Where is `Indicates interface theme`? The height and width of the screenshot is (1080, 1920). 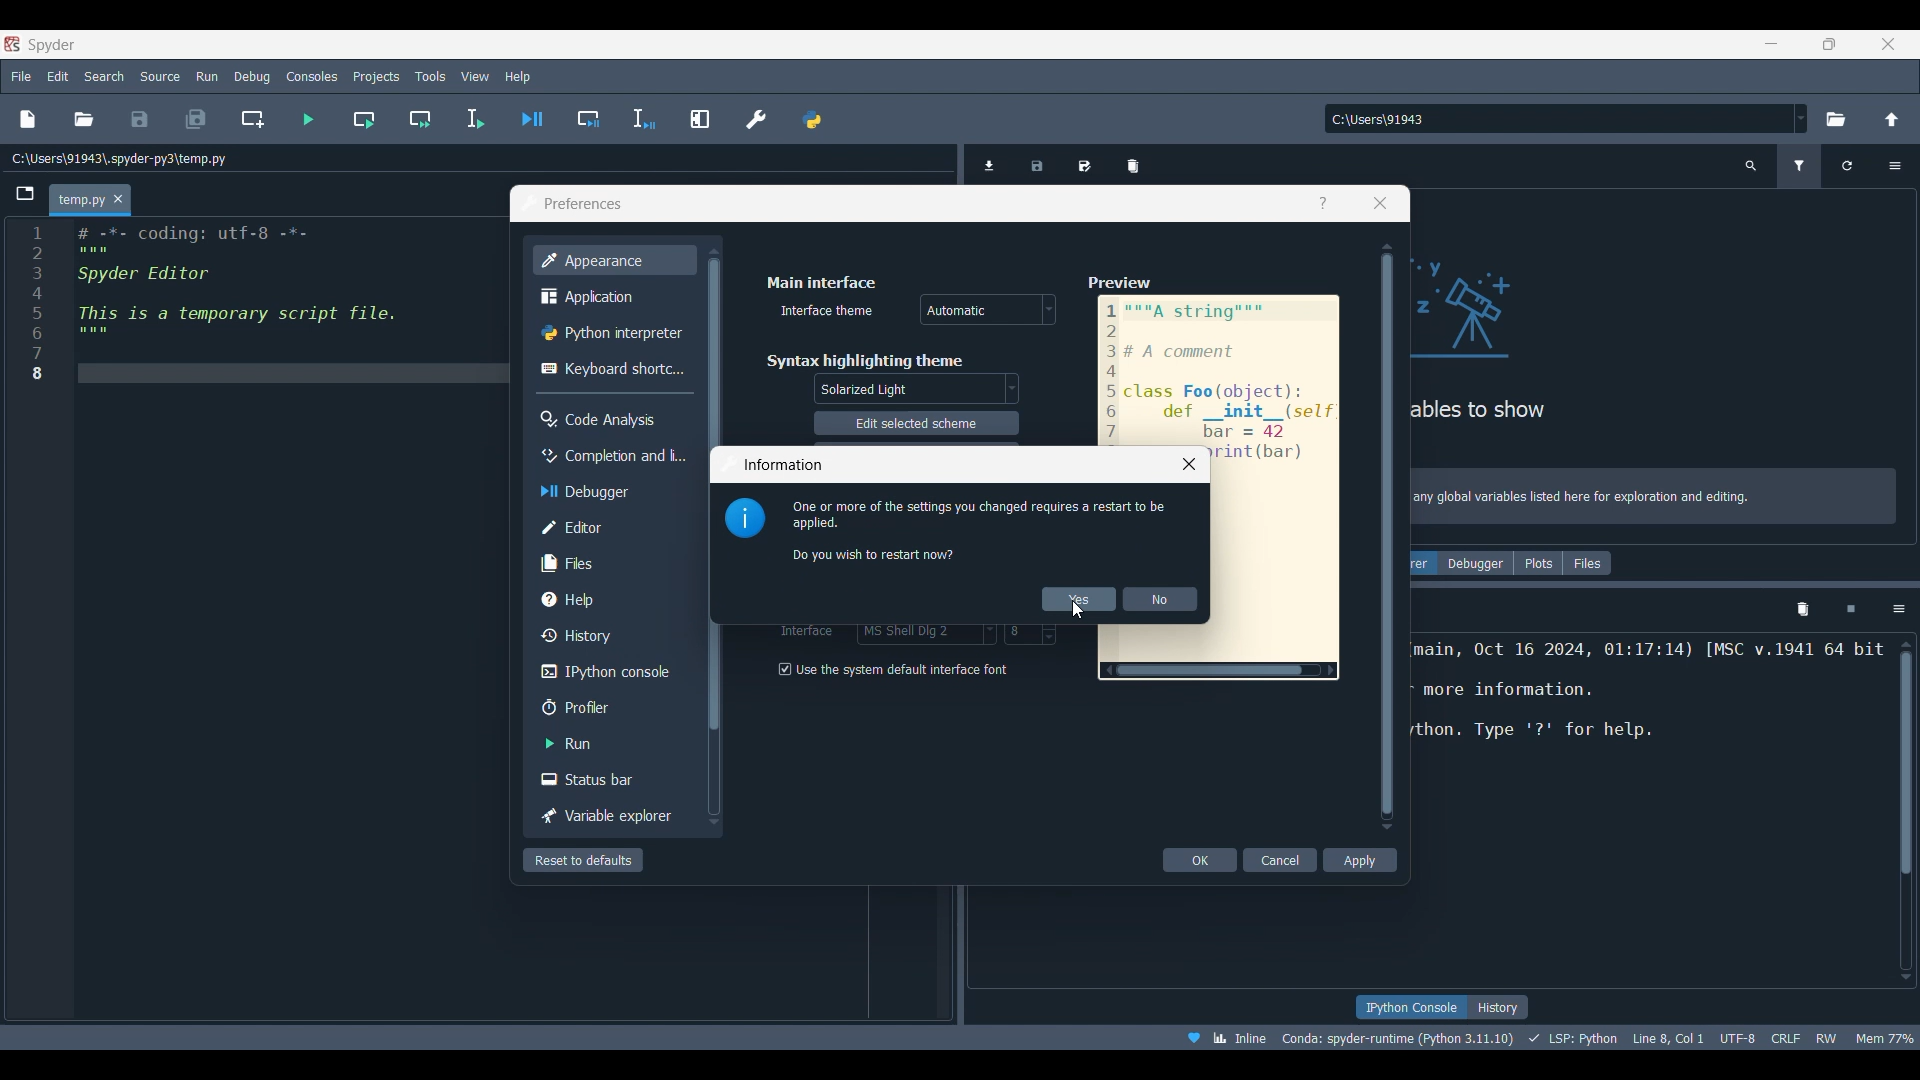 Indicates interface theme is located at coordinates (828, 310).